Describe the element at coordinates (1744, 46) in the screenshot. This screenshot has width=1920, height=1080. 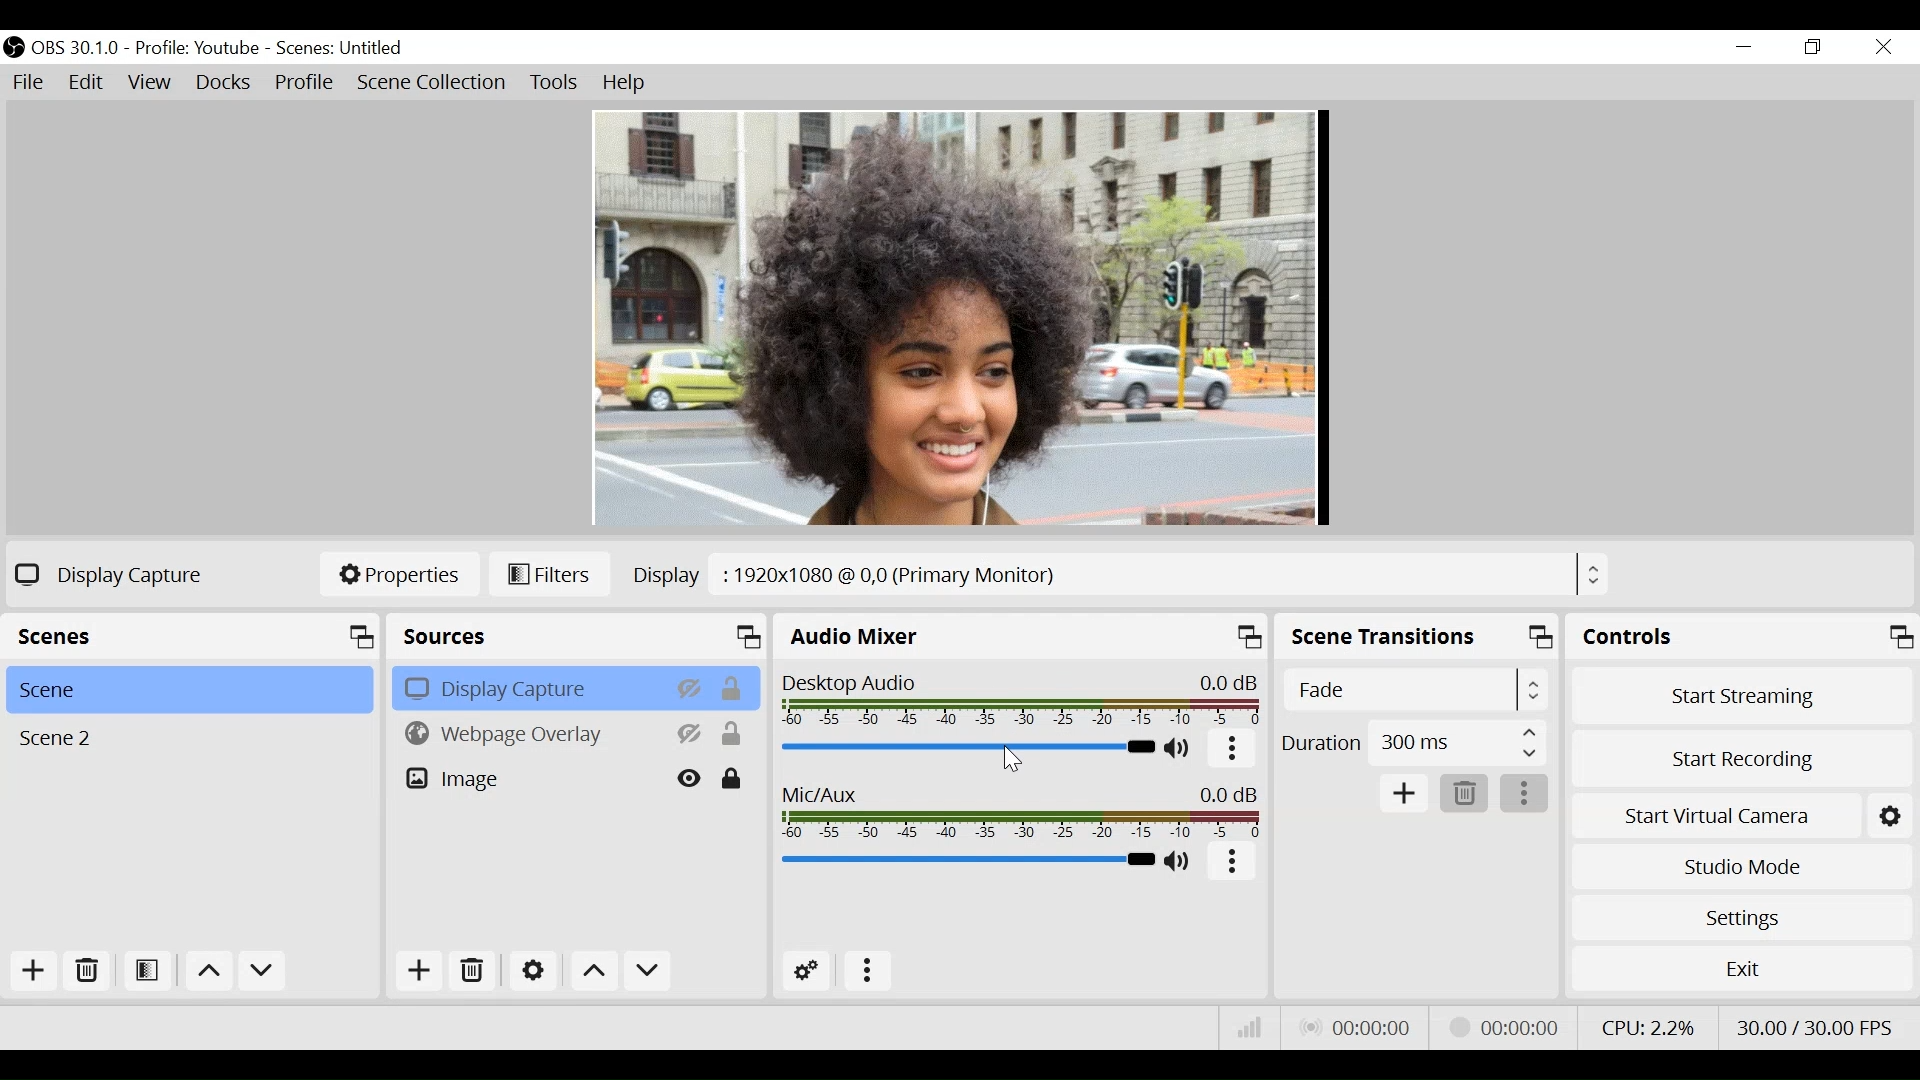
I see `minimize` at that location.